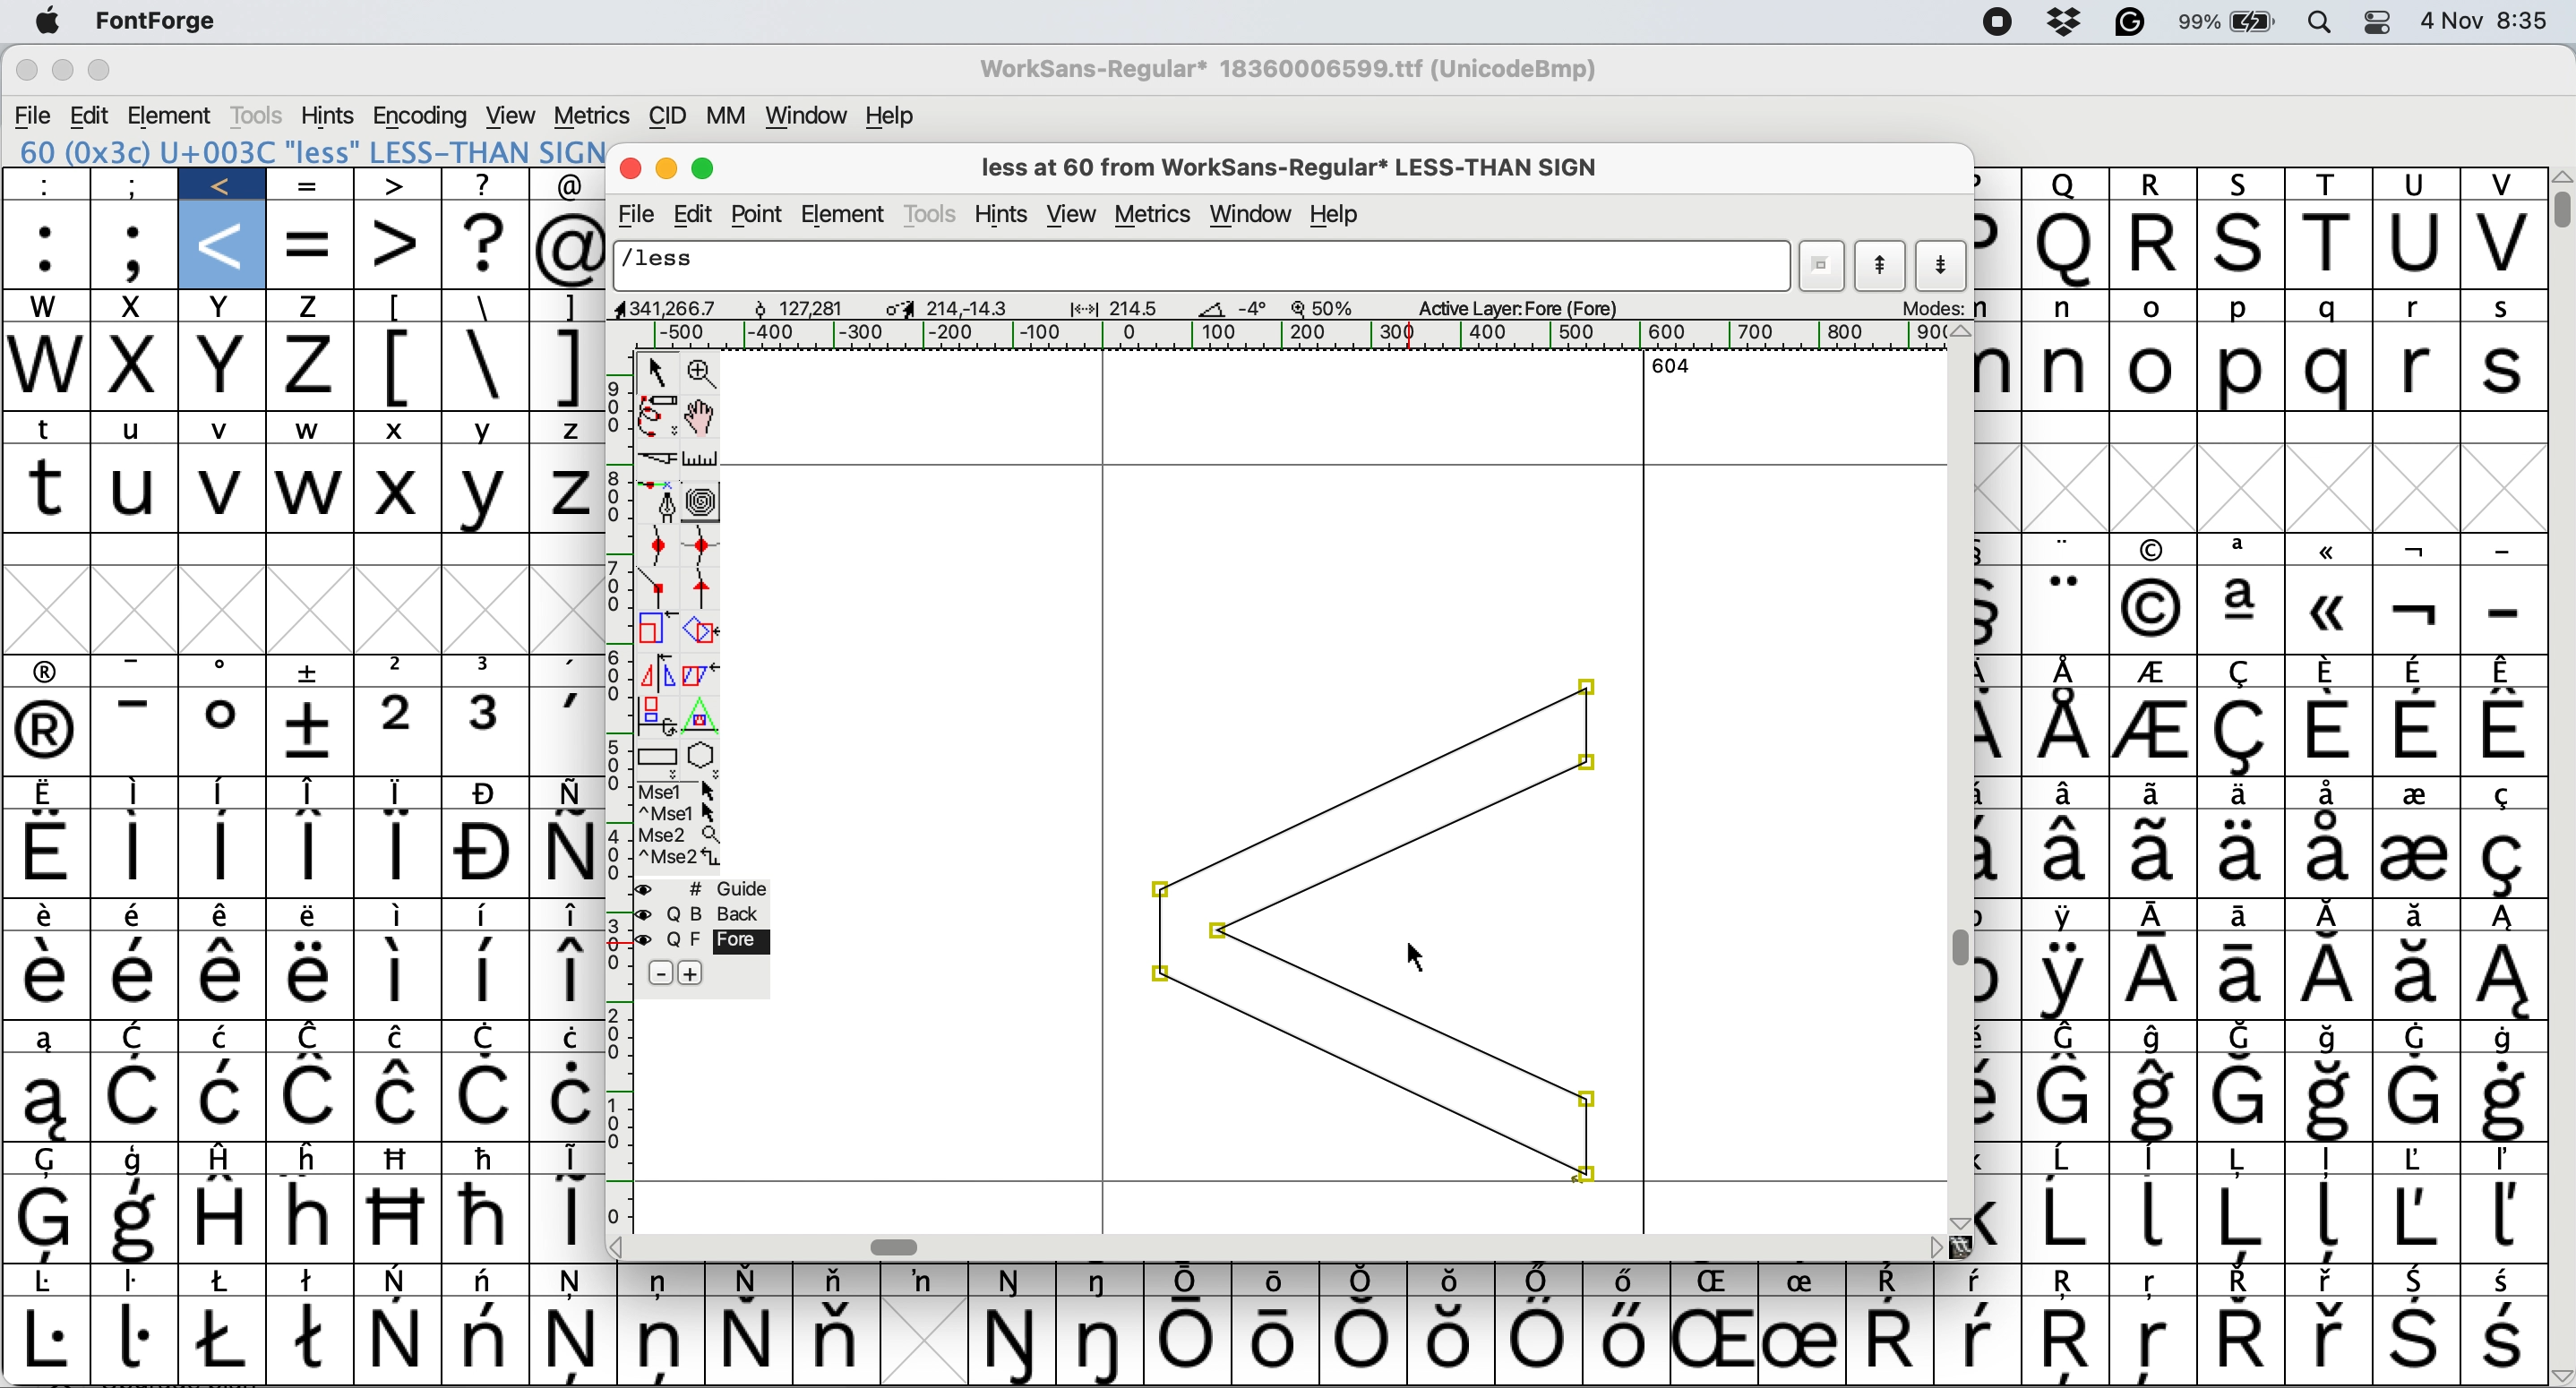  What do you see at coordinates (707, 371) in the screenshot?
I see `zoom` at bounding box center [707, 371].